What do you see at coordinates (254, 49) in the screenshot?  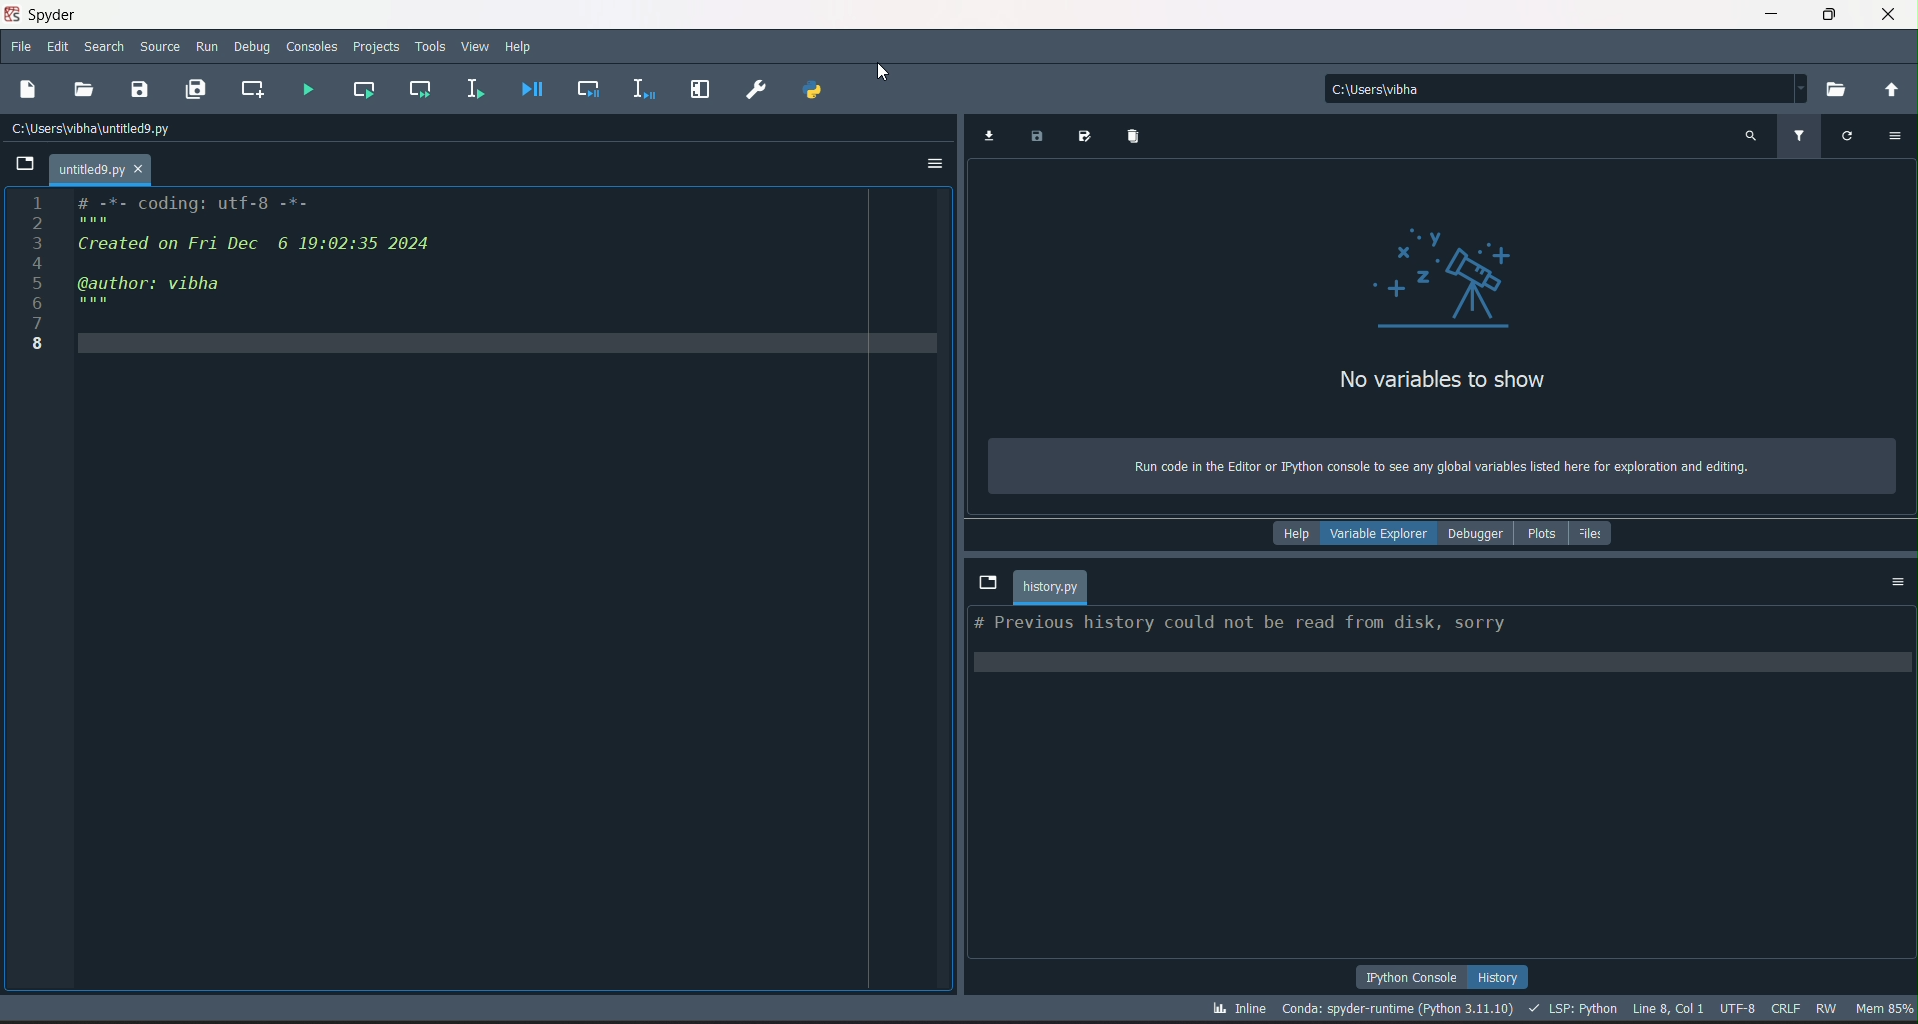 I see `debug` at bounding box center [254, 49].